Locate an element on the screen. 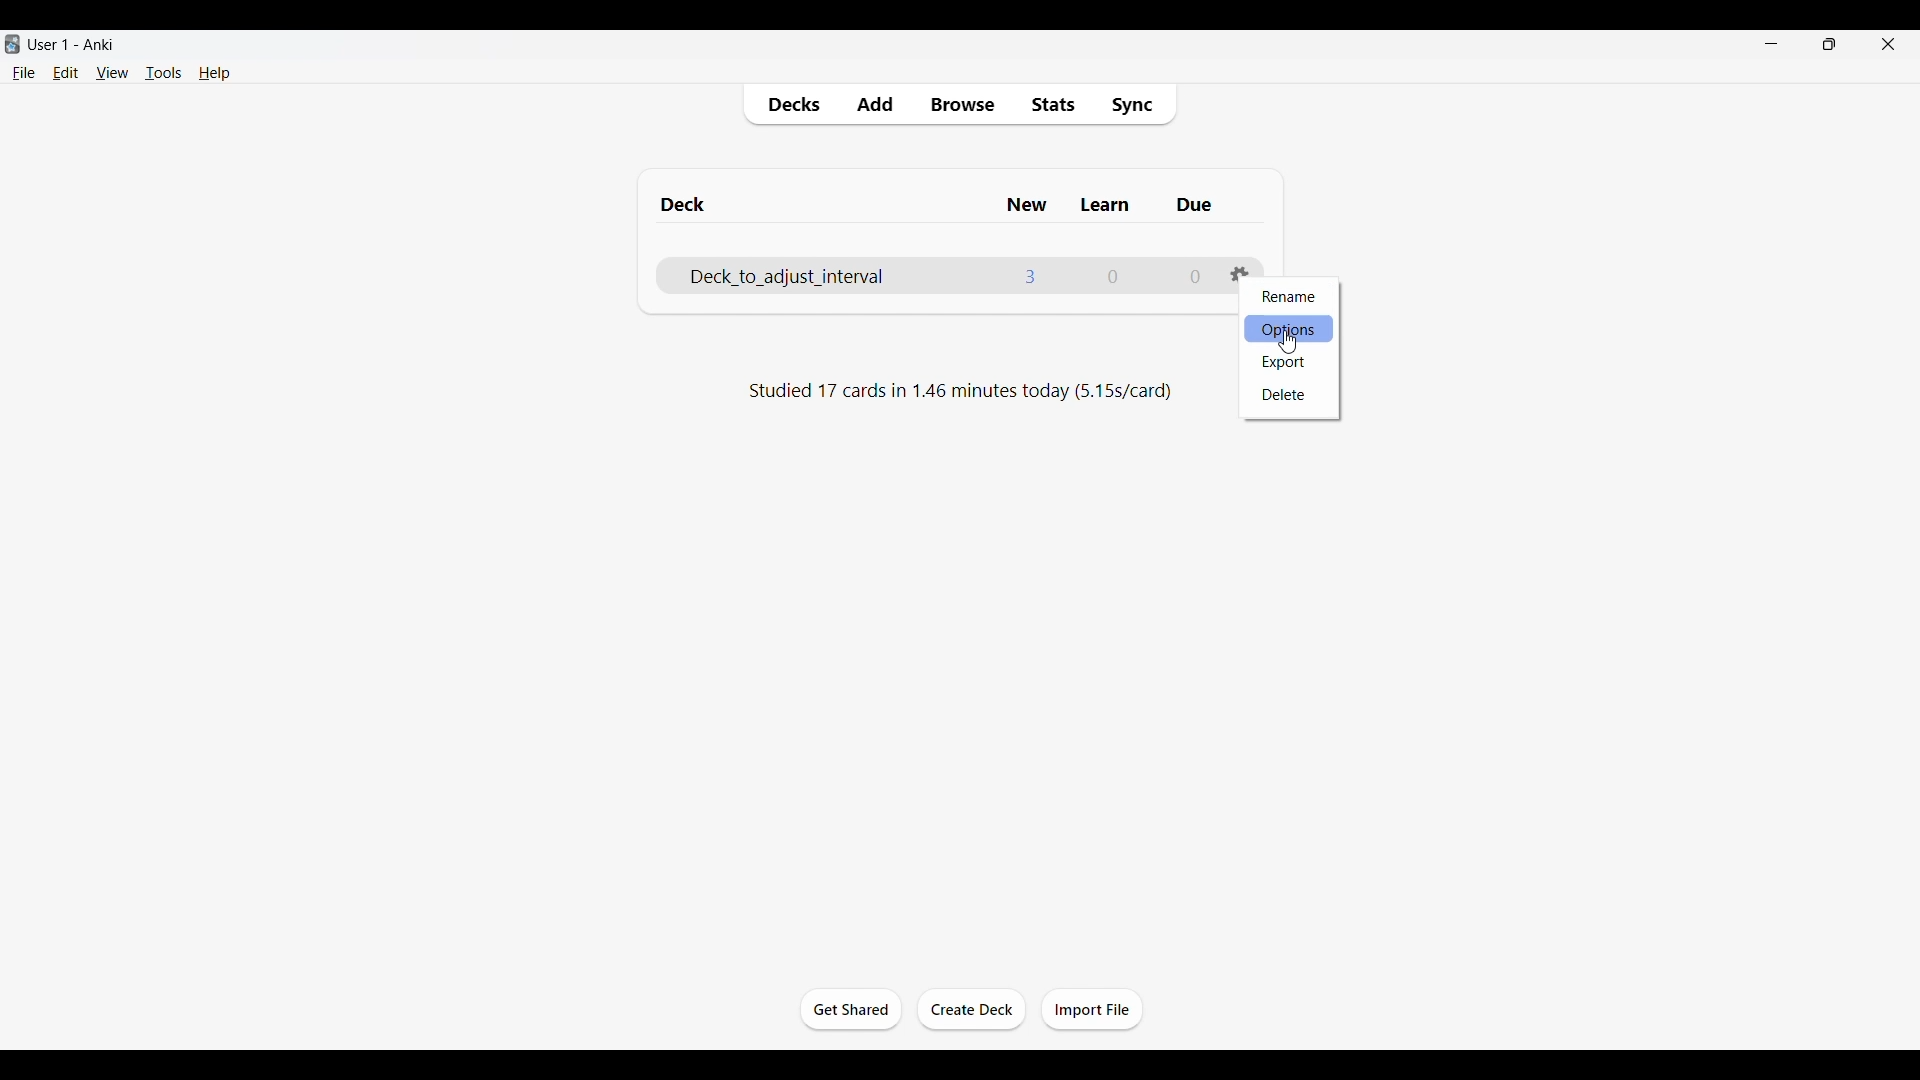  Number of cards to learn is located at coordinates (1110, 276).